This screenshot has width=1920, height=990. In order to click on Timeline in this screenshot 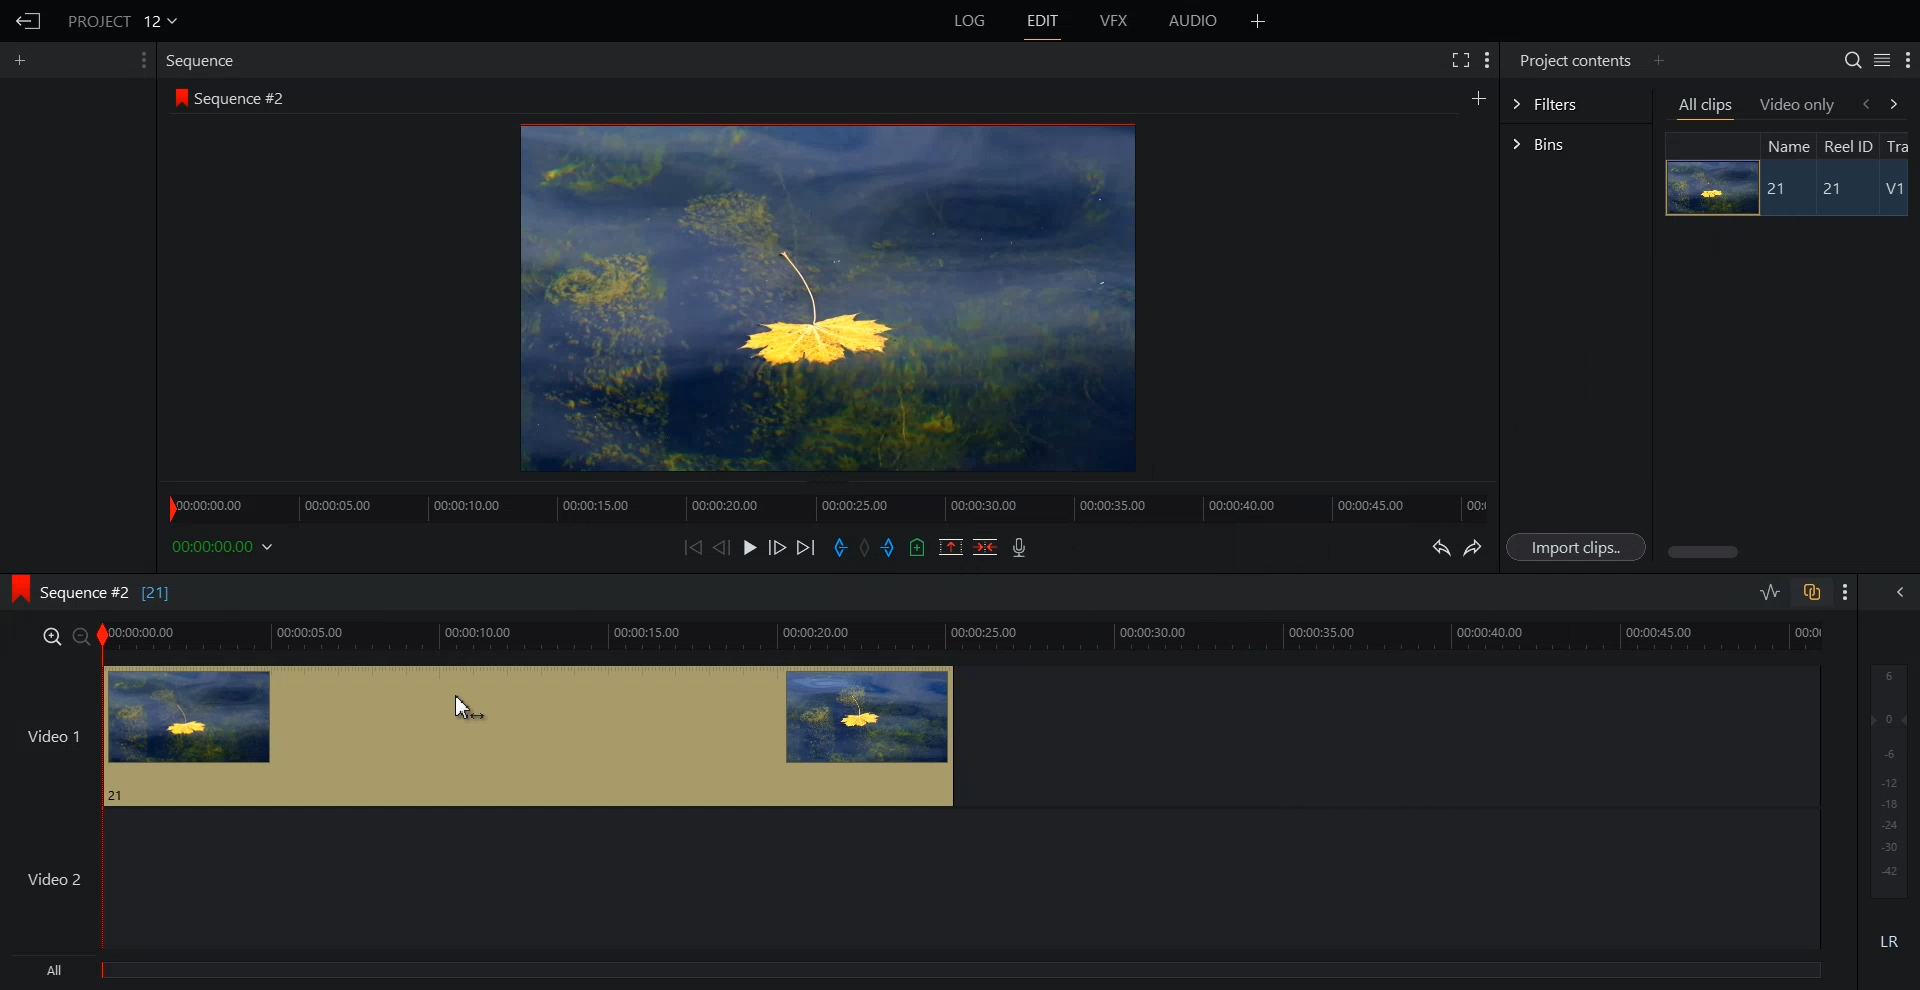, I will do `click(827, 502)`.